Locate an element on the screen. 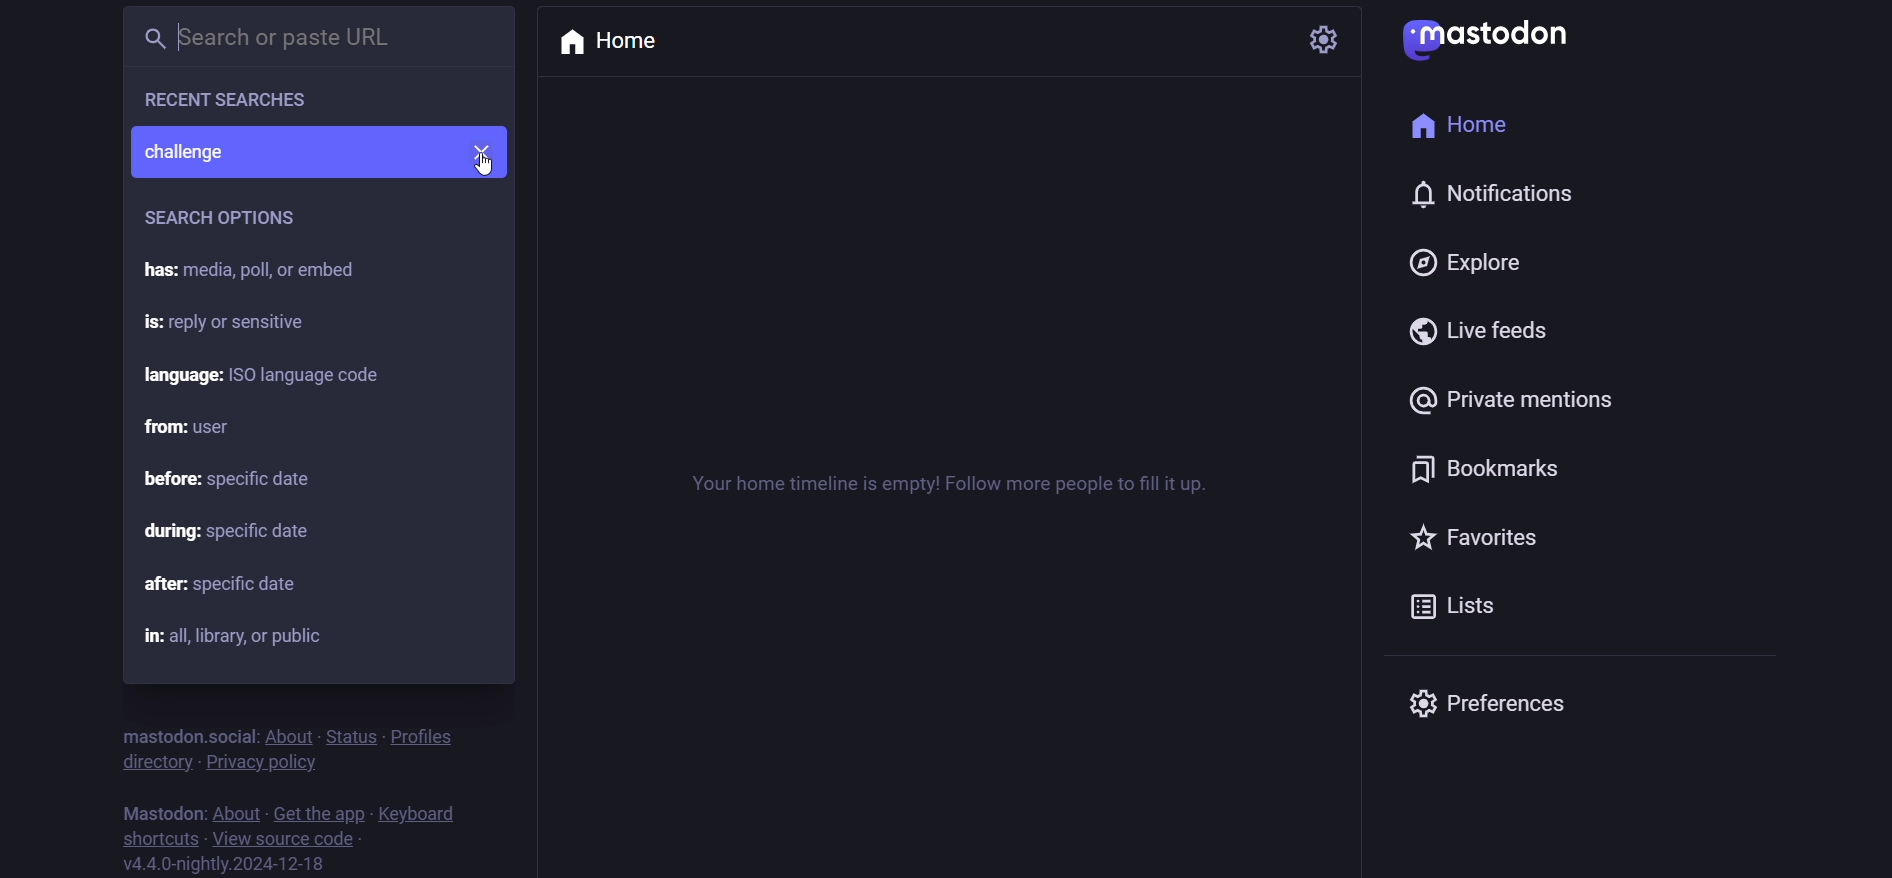 The height and width of the screenshot is (878, 1892). from is located at coordinates (195, 427).